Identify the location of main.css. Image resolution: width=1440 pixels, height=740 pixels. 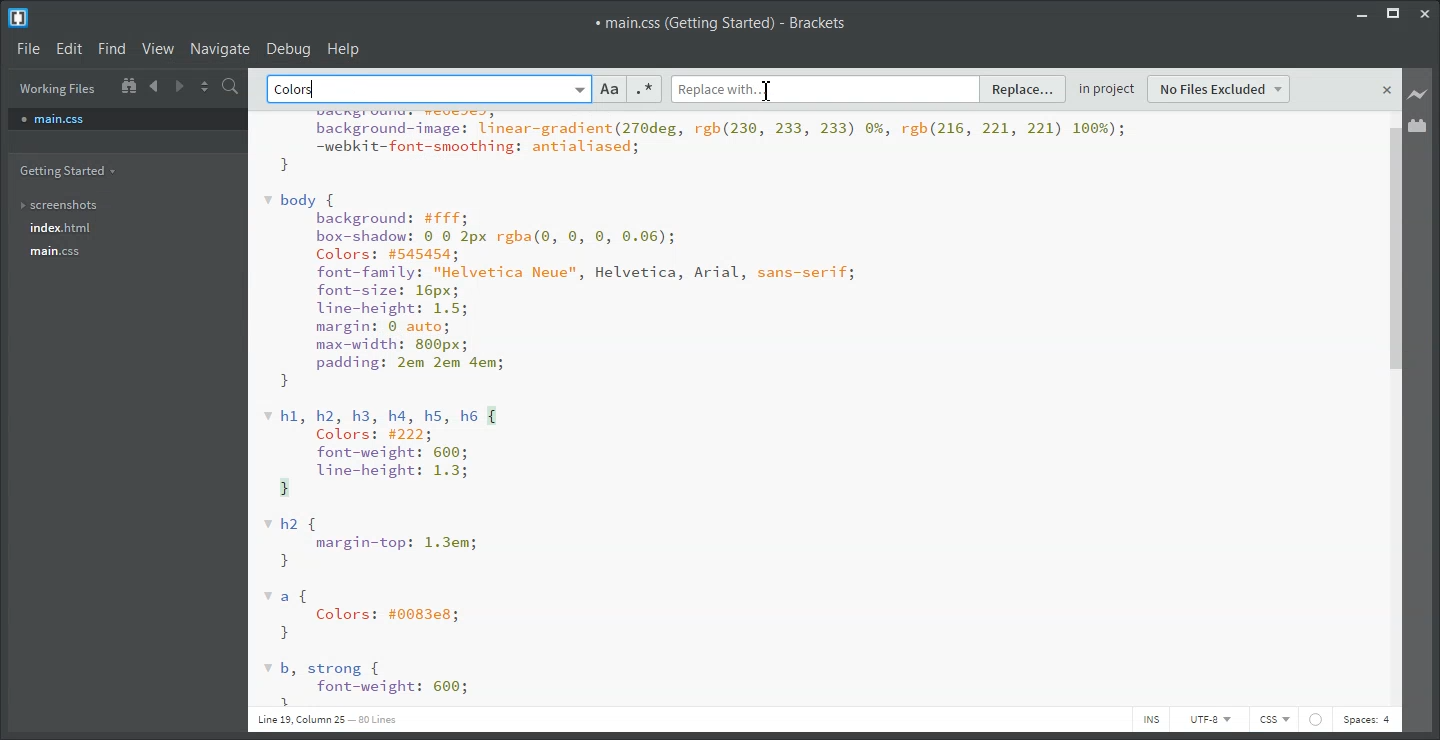
(127, 118).